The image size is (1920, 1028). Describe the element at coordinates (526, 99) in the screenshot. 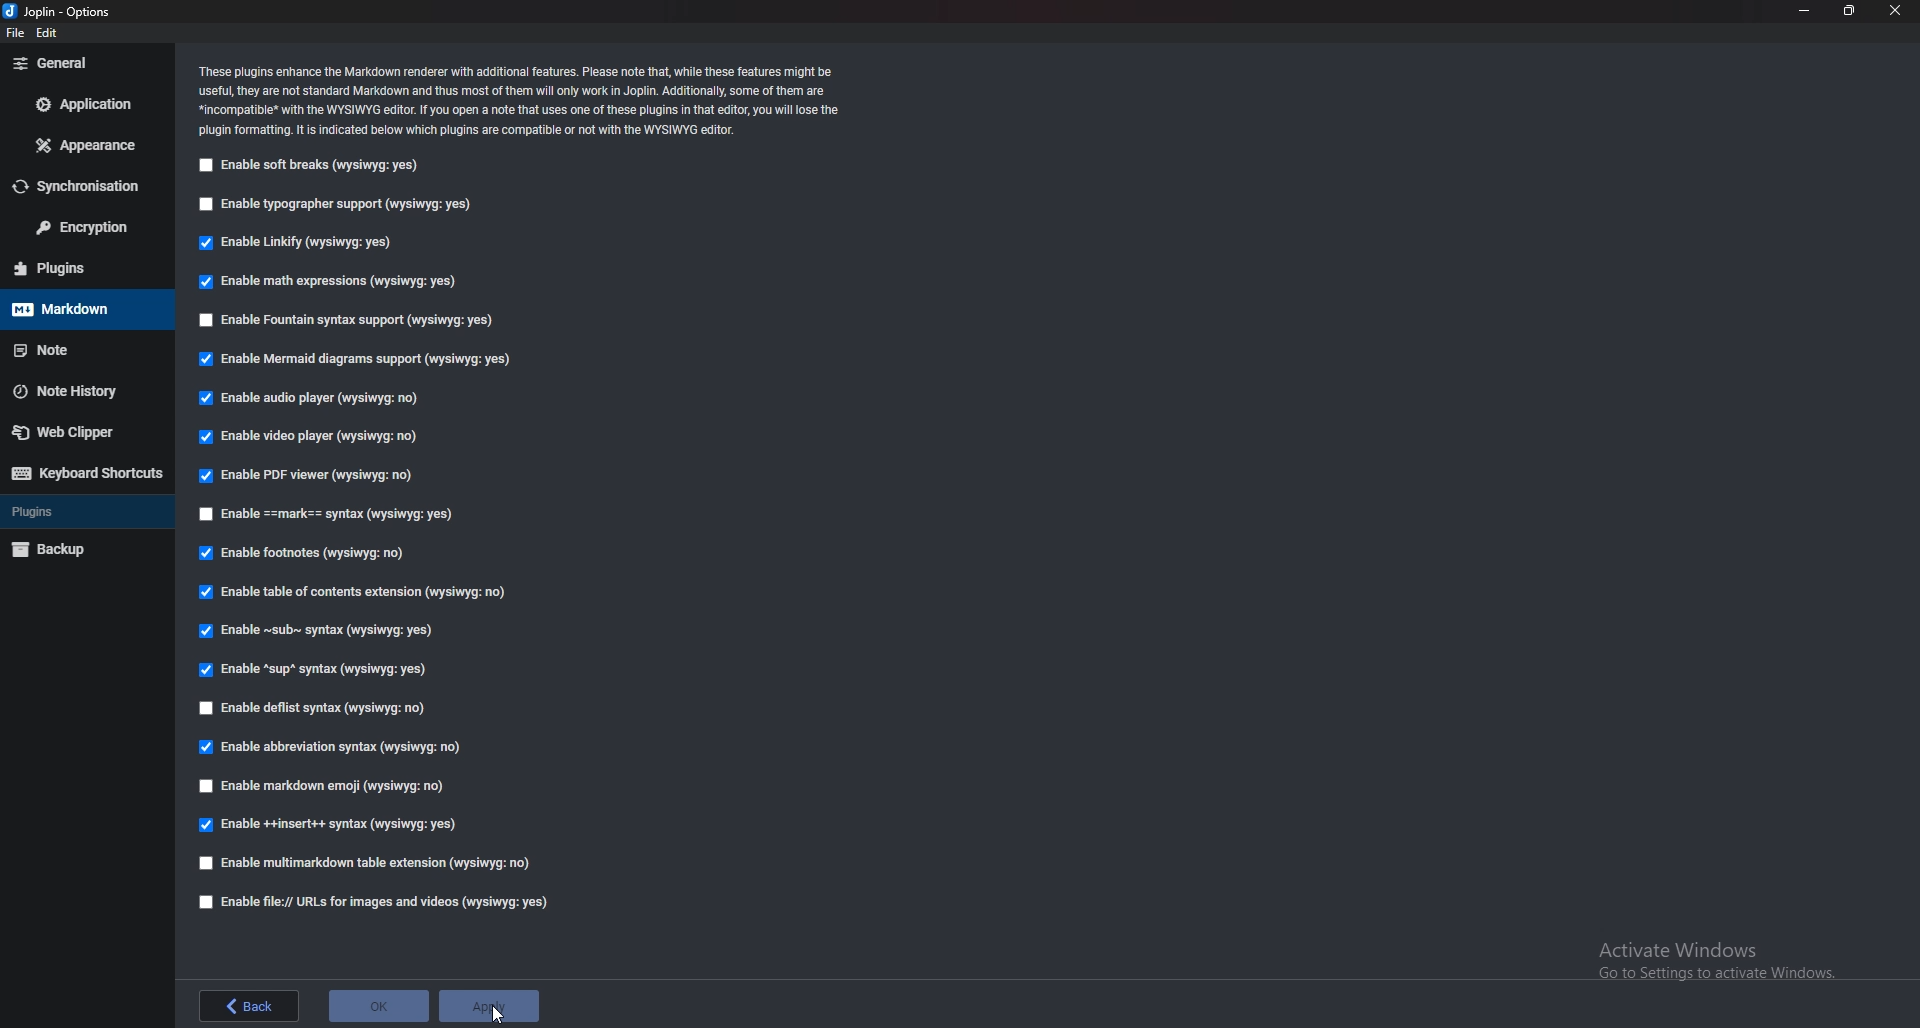

I see `Info` at that location.